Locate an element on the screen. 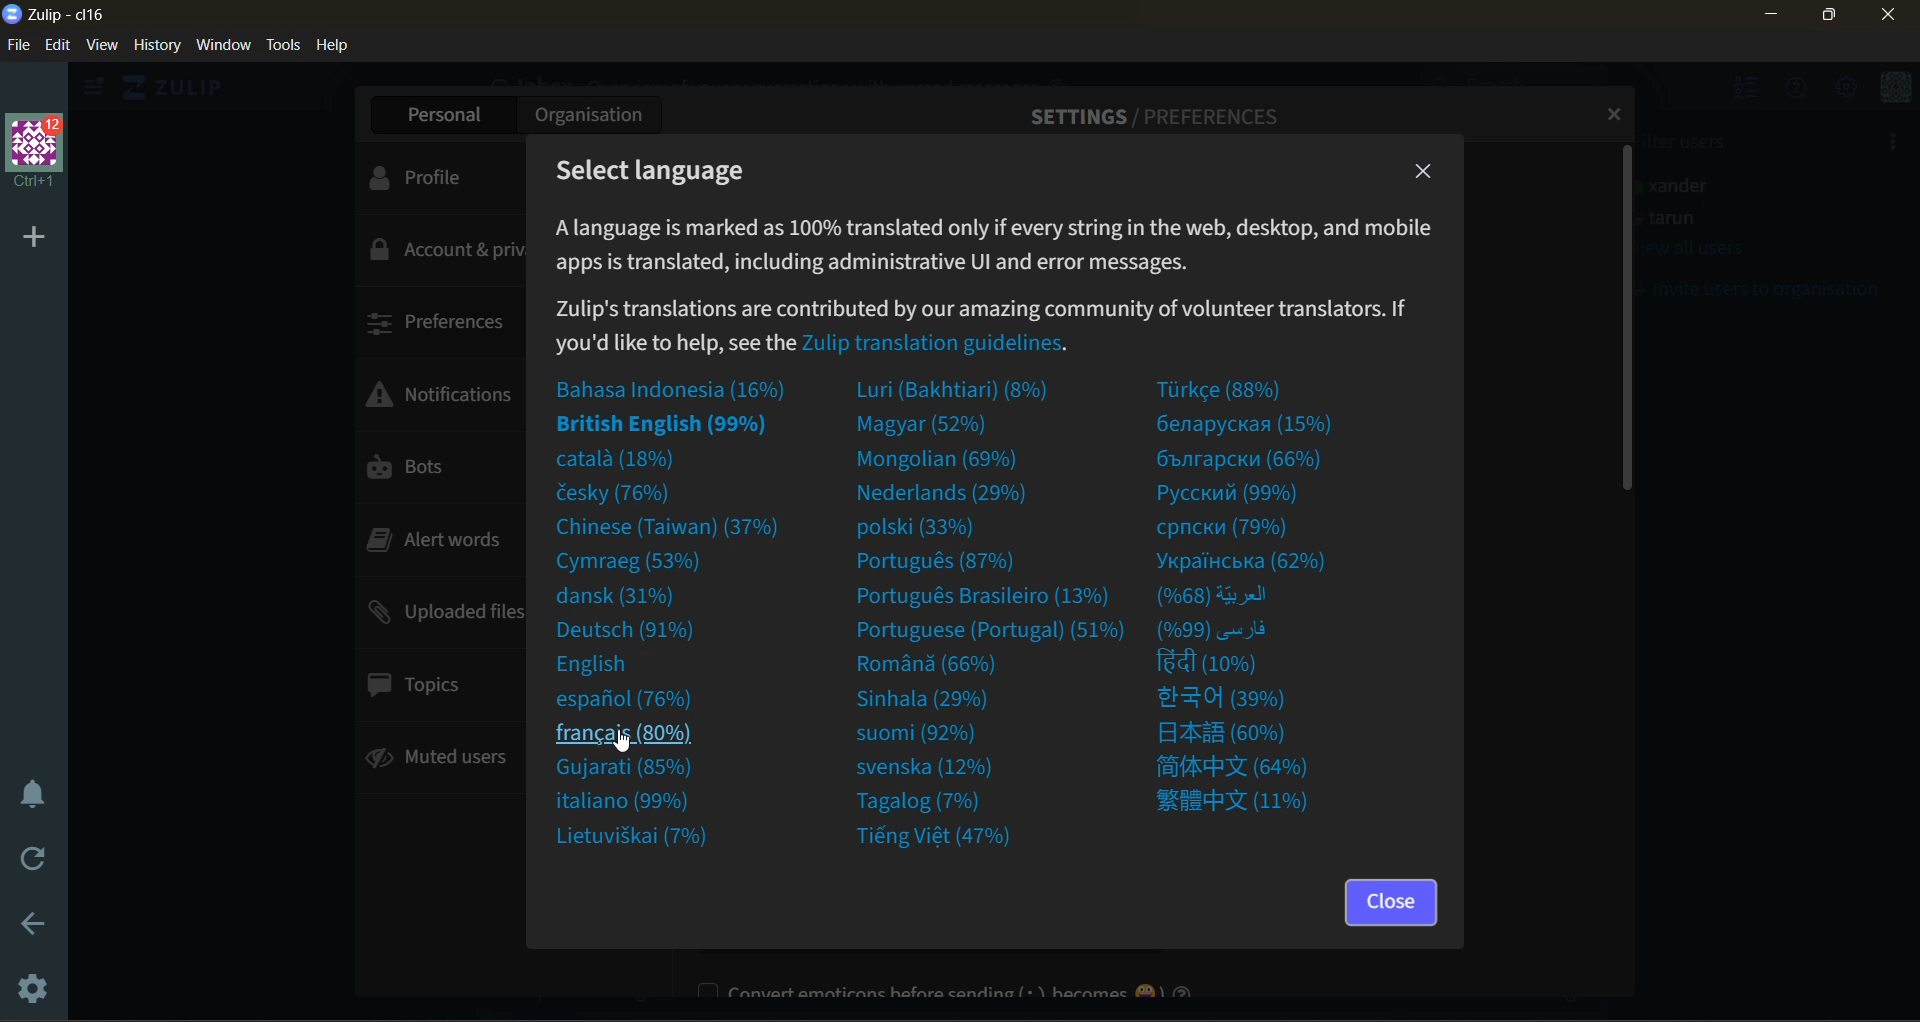 The image size is (1920, 1022). enable do not disturb is located at coordinates (32, 792).